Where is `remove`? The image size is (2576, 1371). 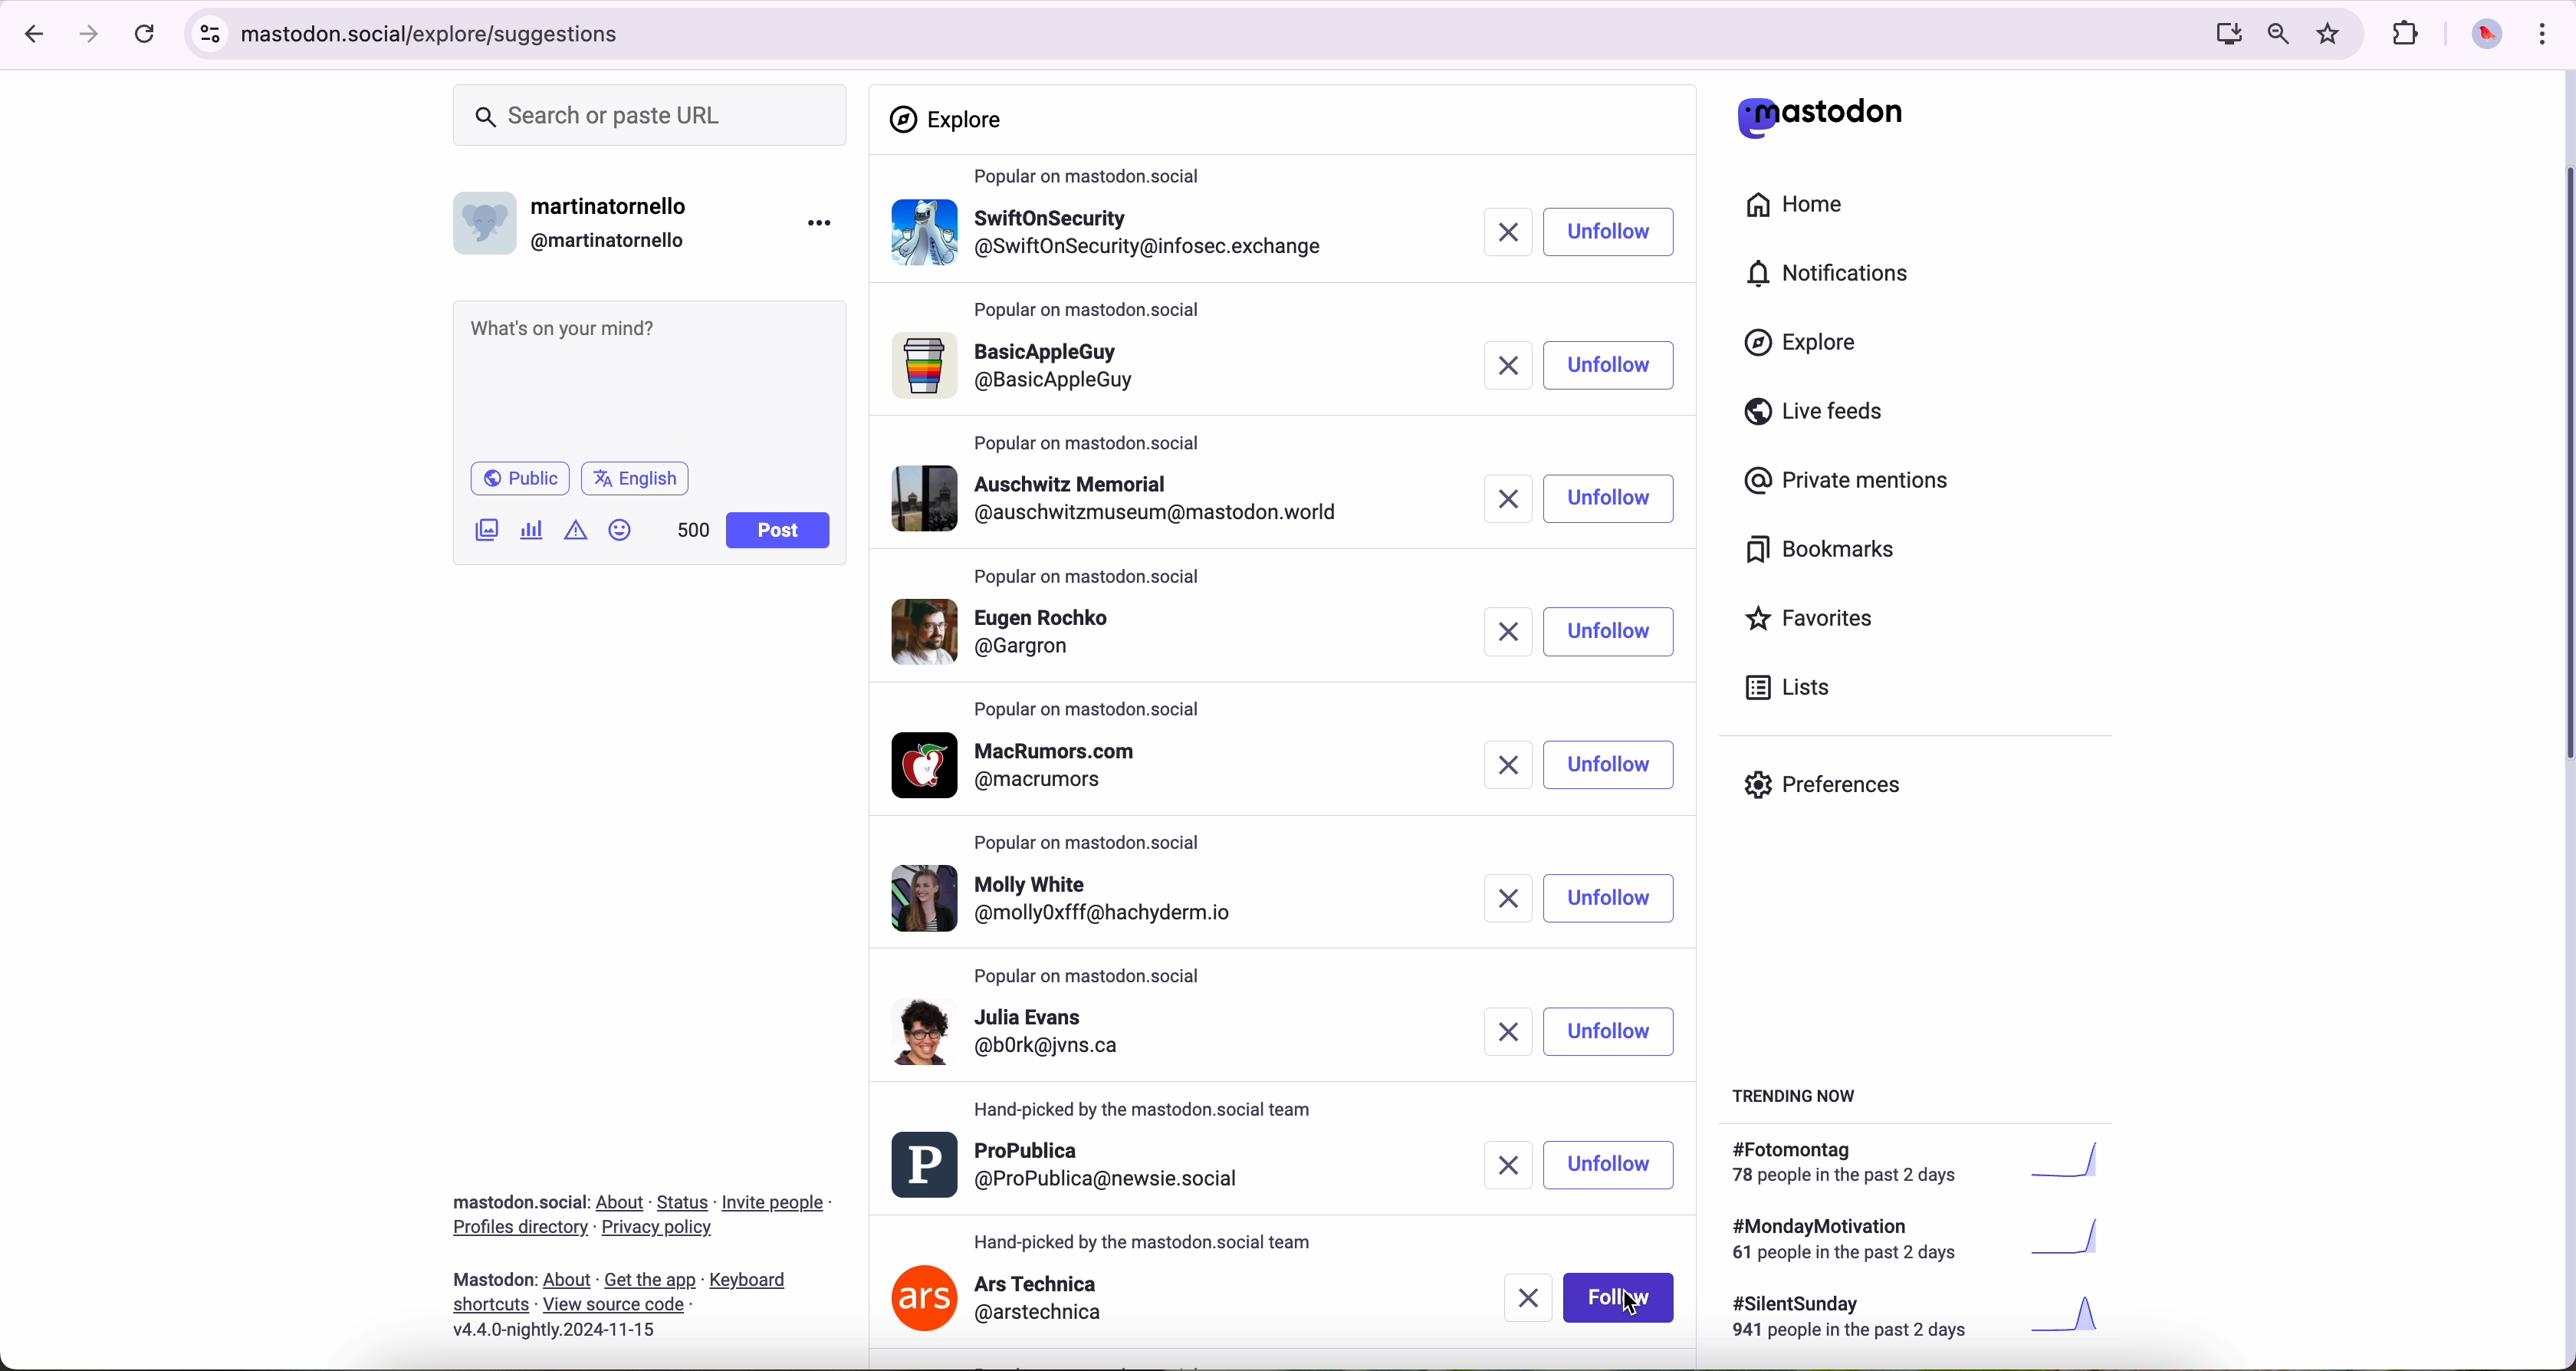 remove is located at coordinates (1499, 634).